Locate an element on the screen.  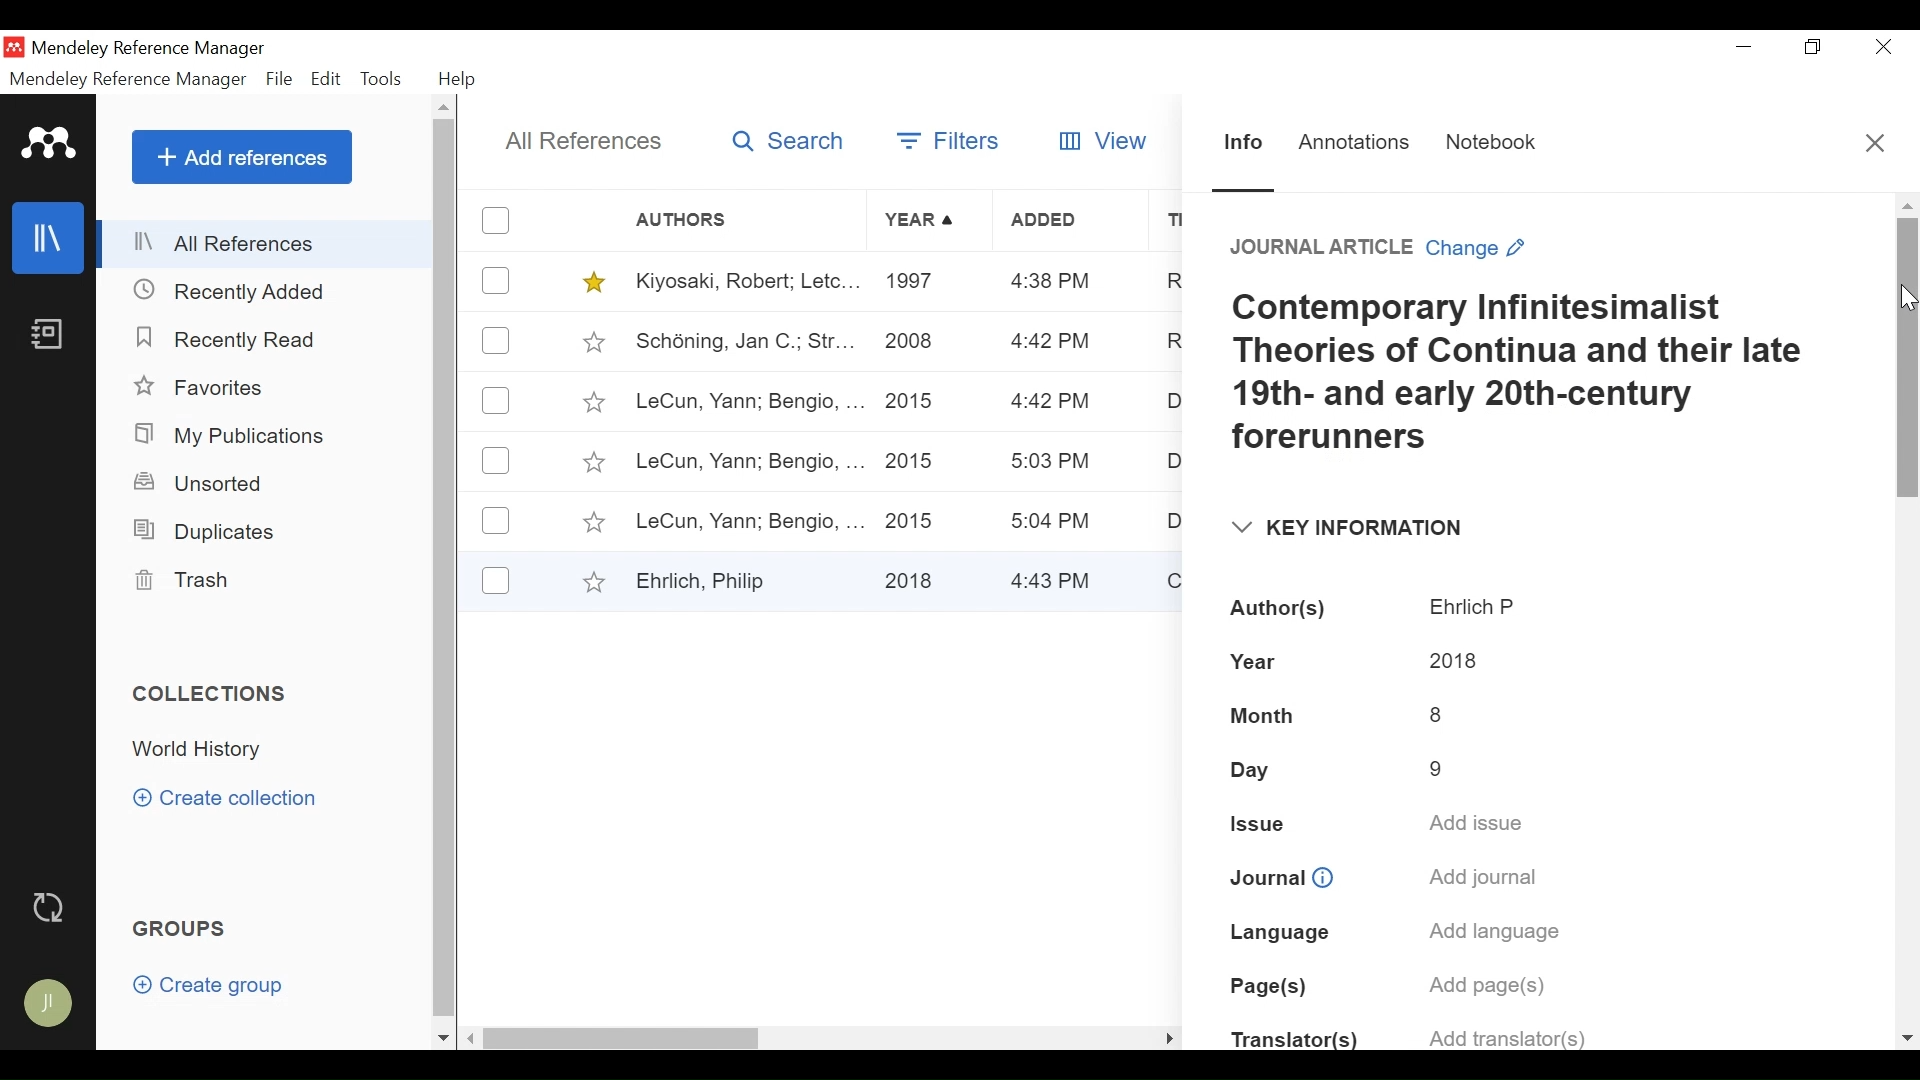
Annotation is located at coordinates (1357, 145).